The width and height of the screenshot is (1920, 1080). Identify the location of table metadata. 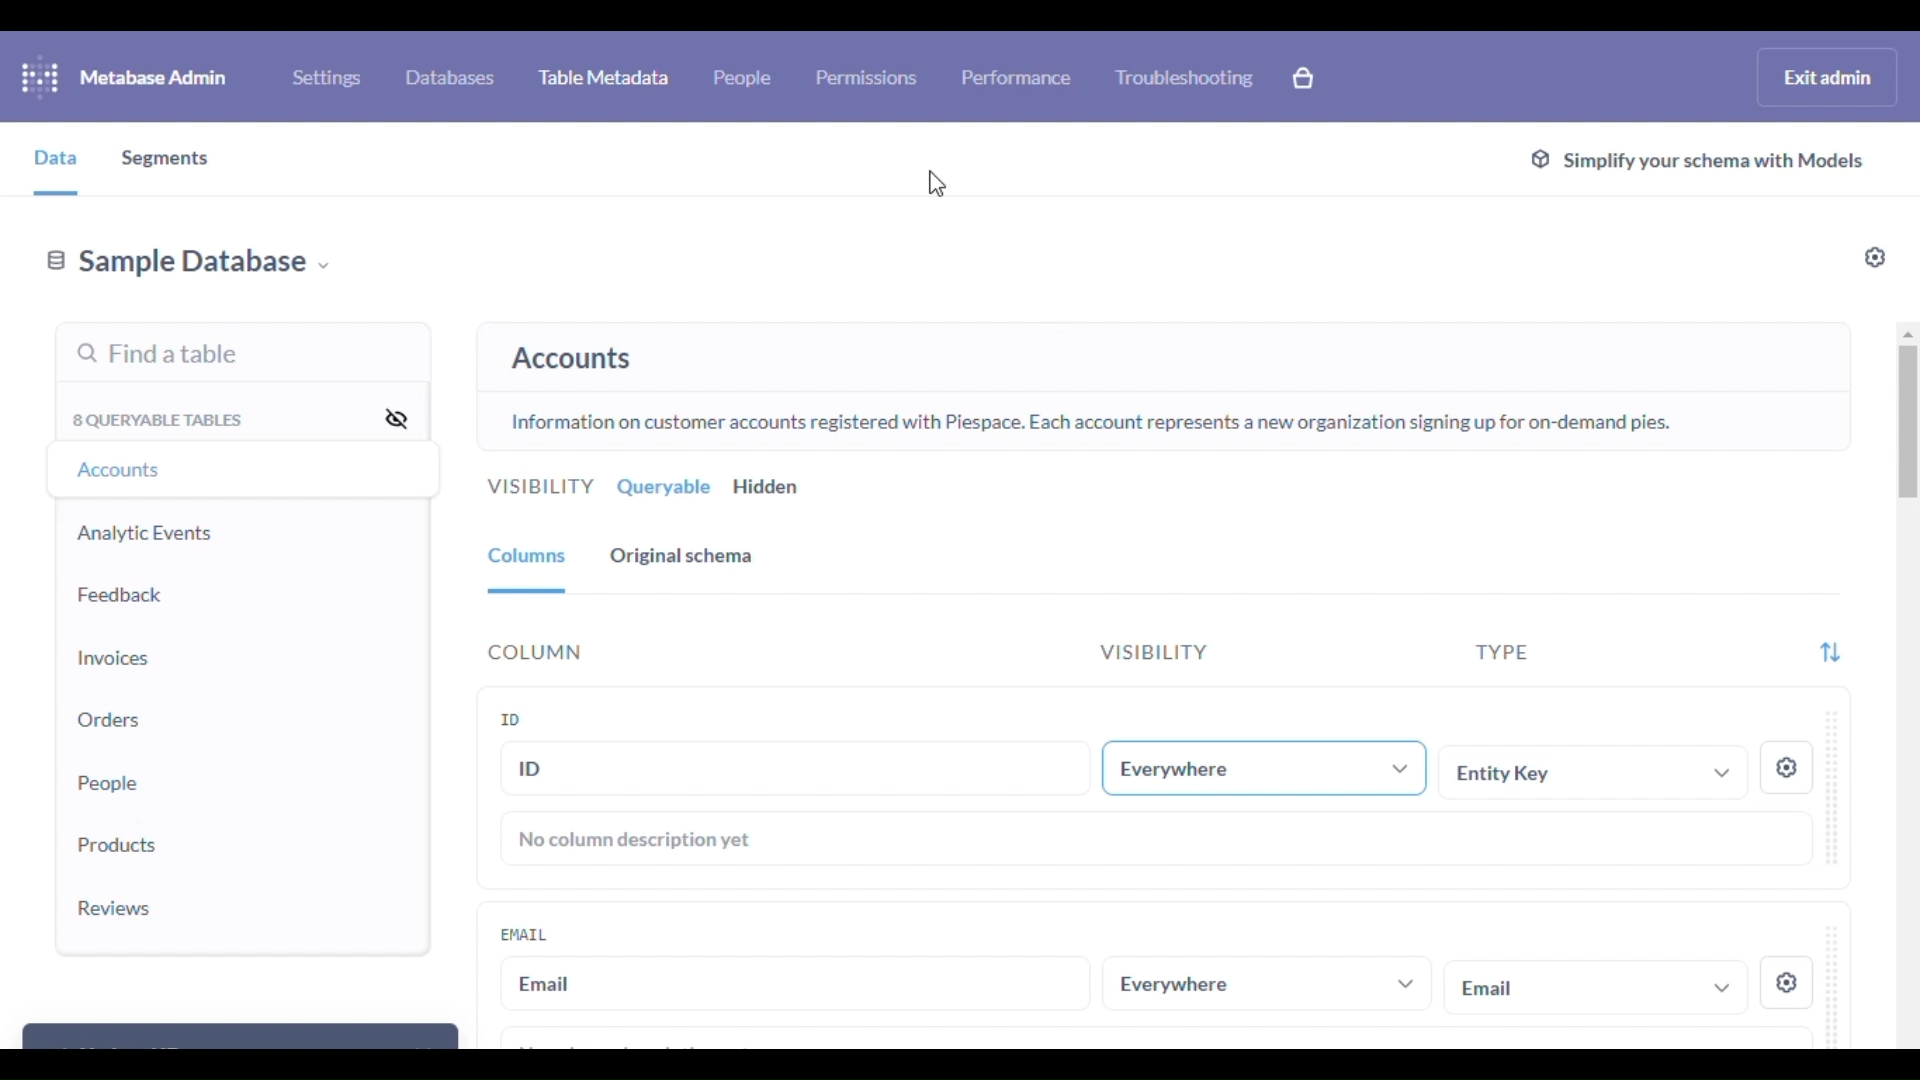
(604, 76).